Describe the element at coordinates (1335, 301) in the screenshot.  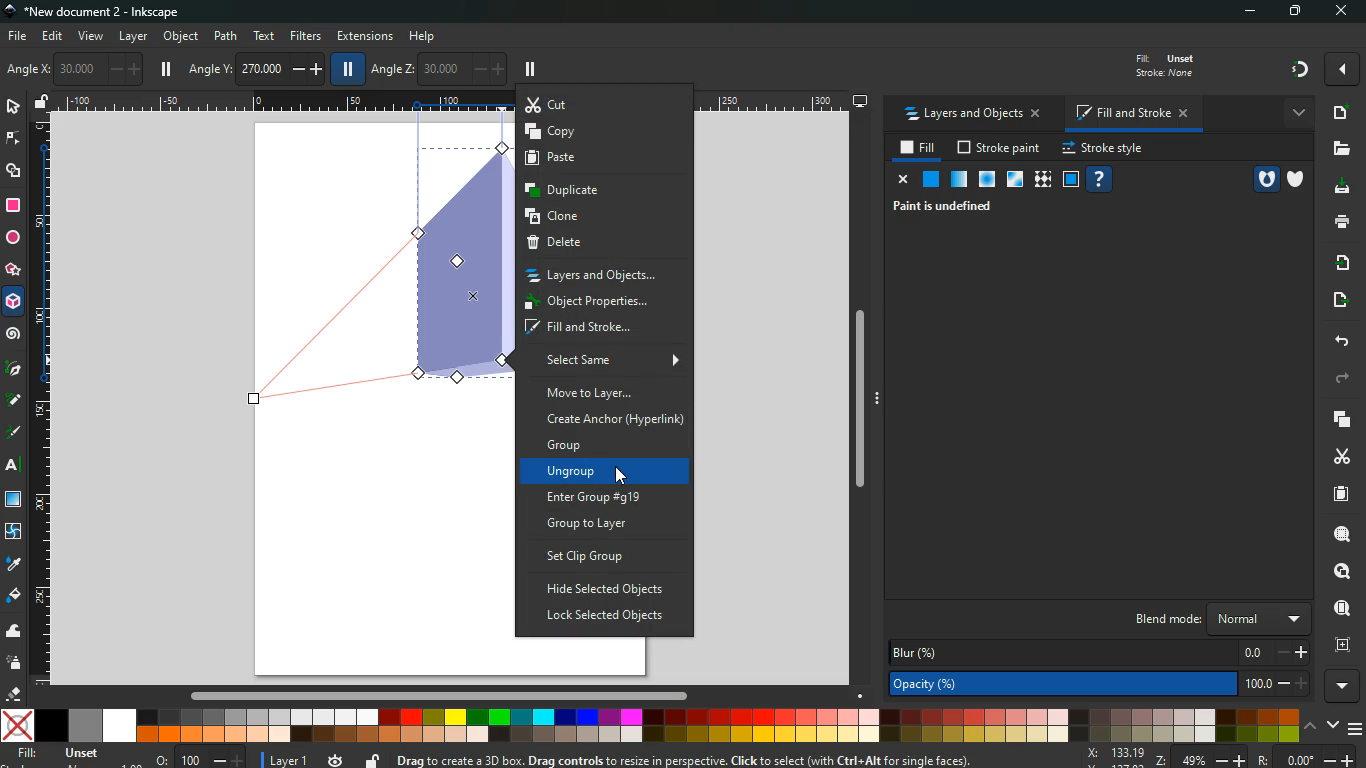
I see `send` at that location.